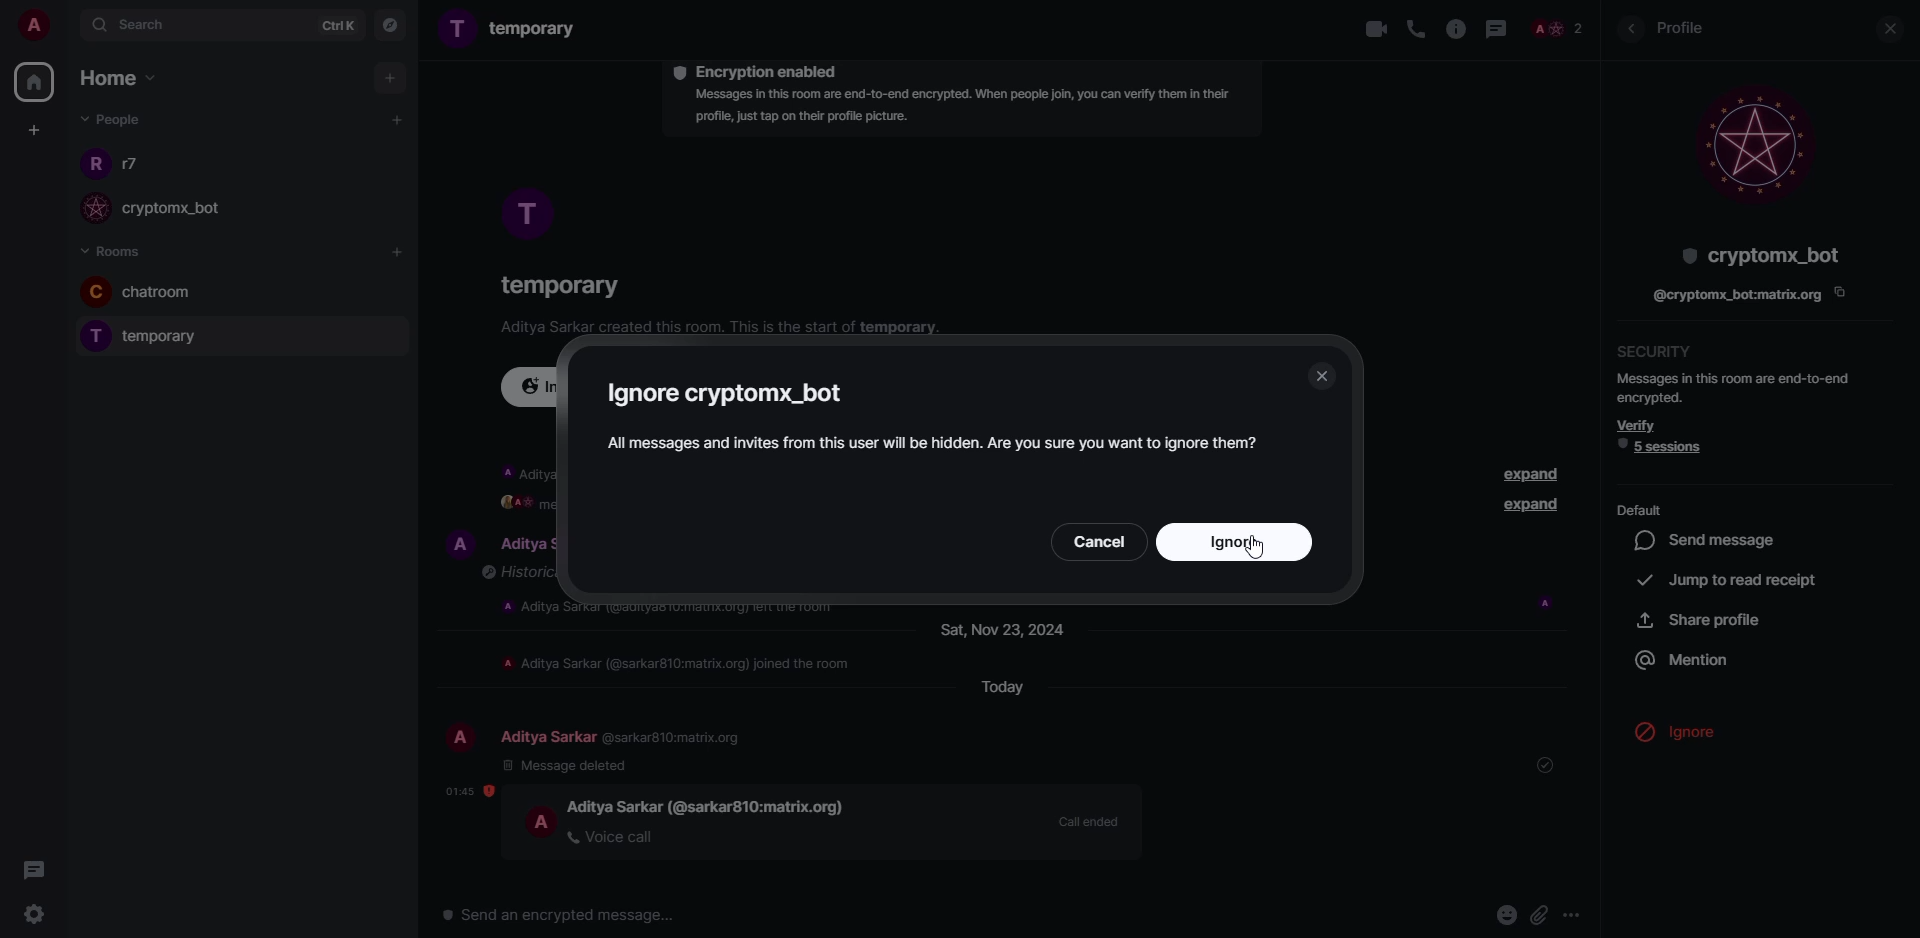 The height and width of the screenshot is (938, 1920). What do you see at coordinates (136, 165) in the screenshot?
I see `people` at bounding box center [136, 165].